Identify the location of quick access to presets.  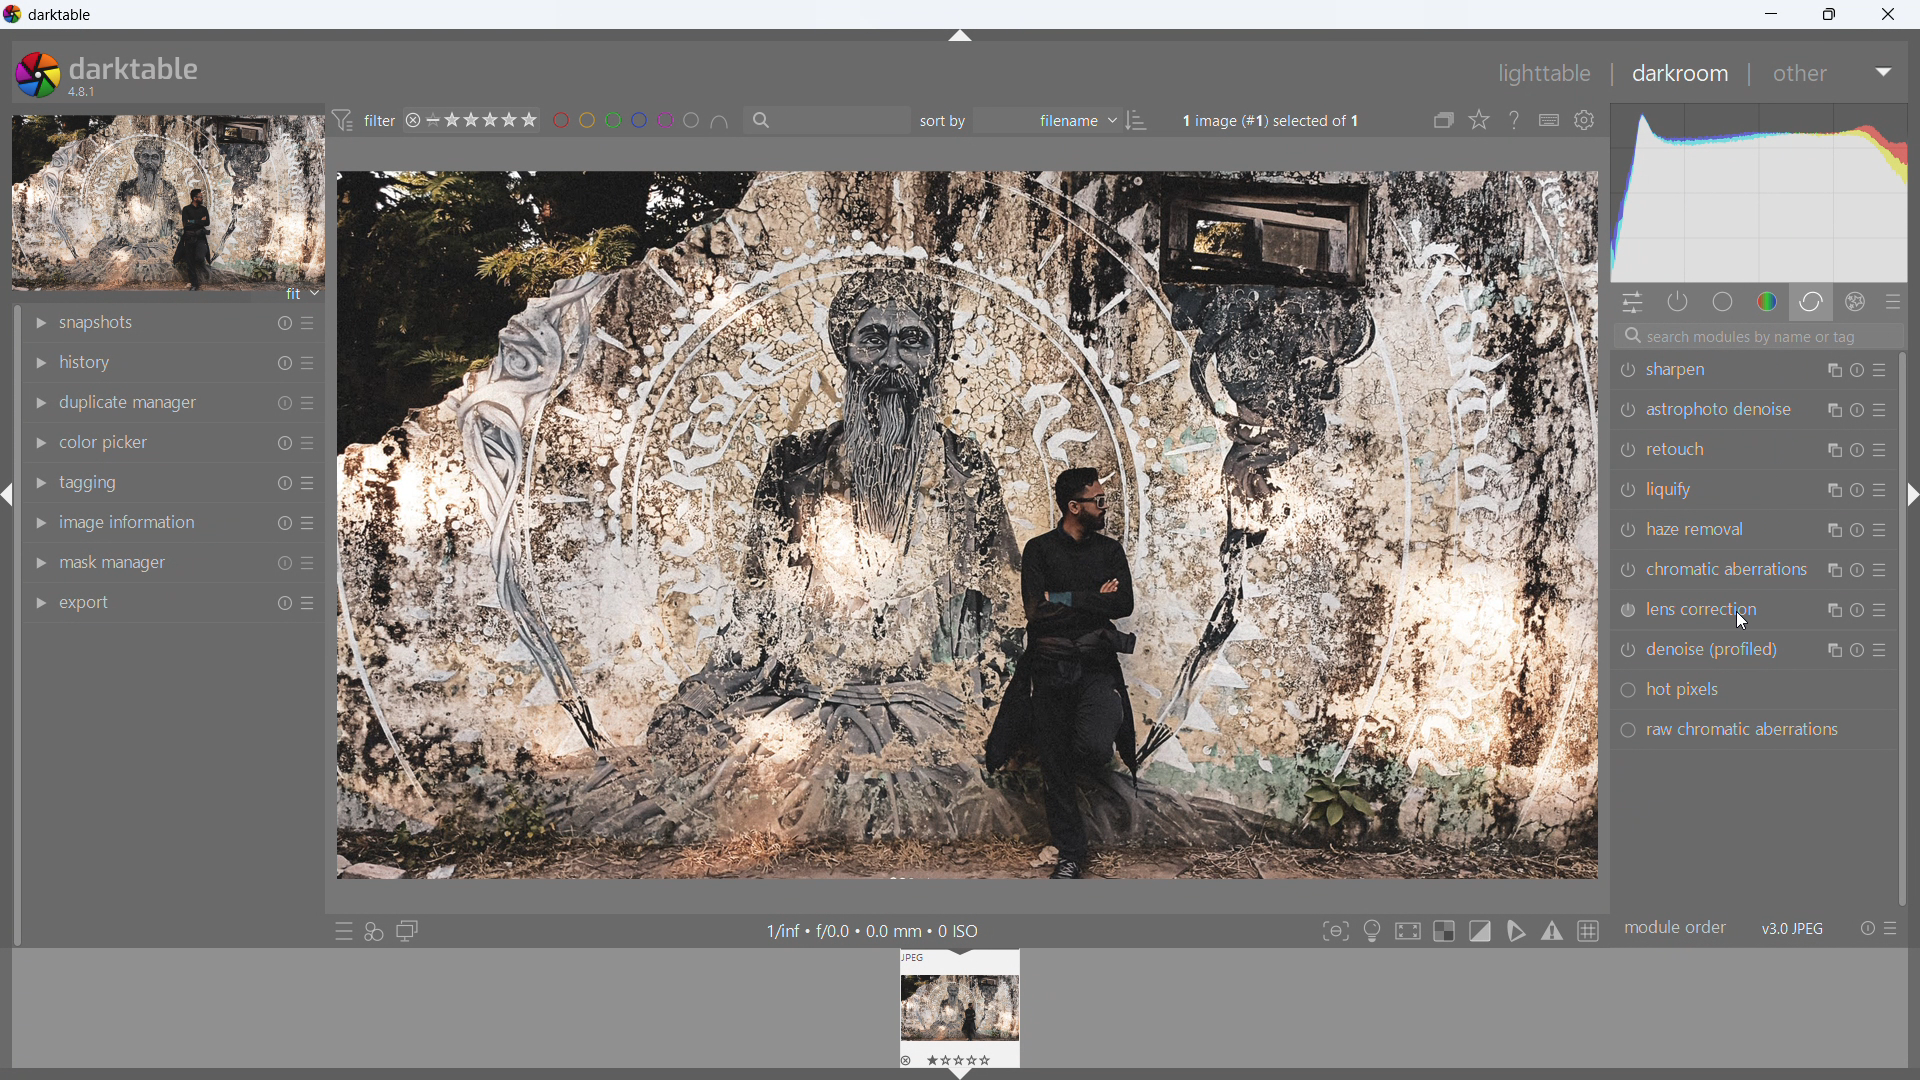
(343, 931).